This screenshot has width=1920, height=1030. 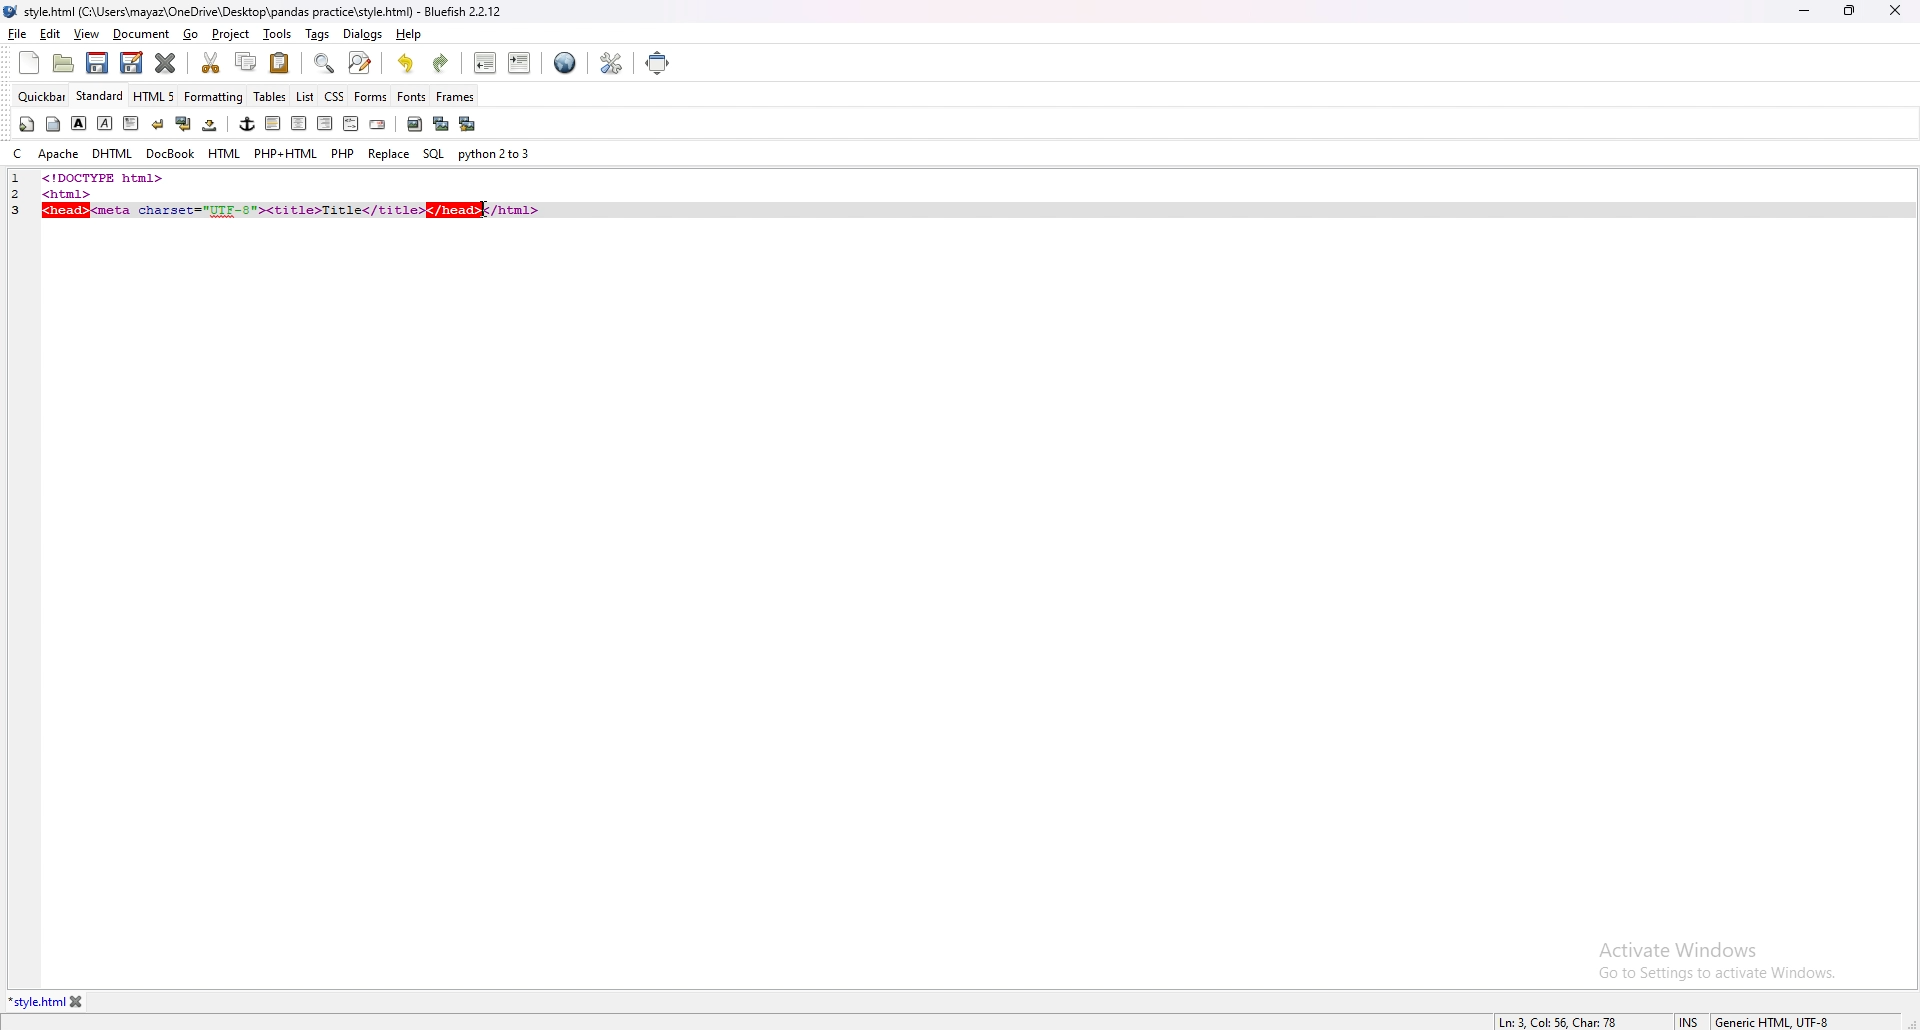 I want to click on document, so click(x=142, y=35).